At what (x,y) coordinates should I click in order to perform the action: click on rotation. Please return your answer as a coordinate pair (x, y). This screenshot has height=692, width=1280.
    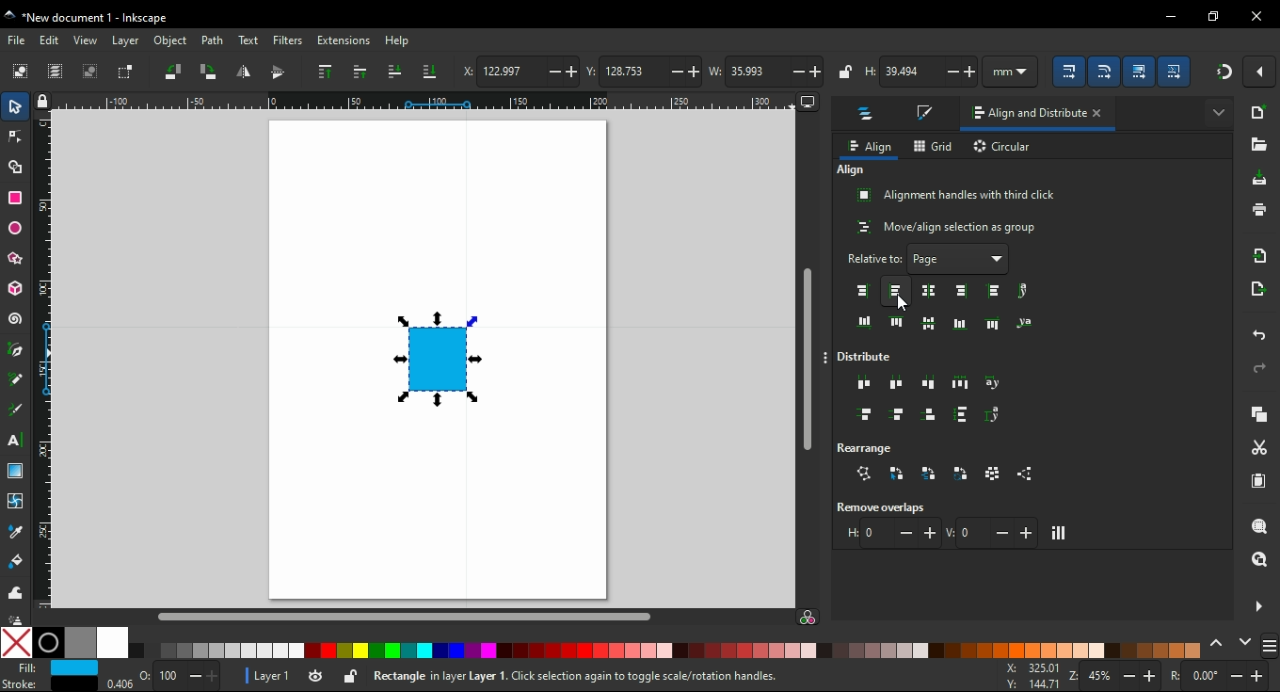
    Looking at the image, I should click on (1220, 675).